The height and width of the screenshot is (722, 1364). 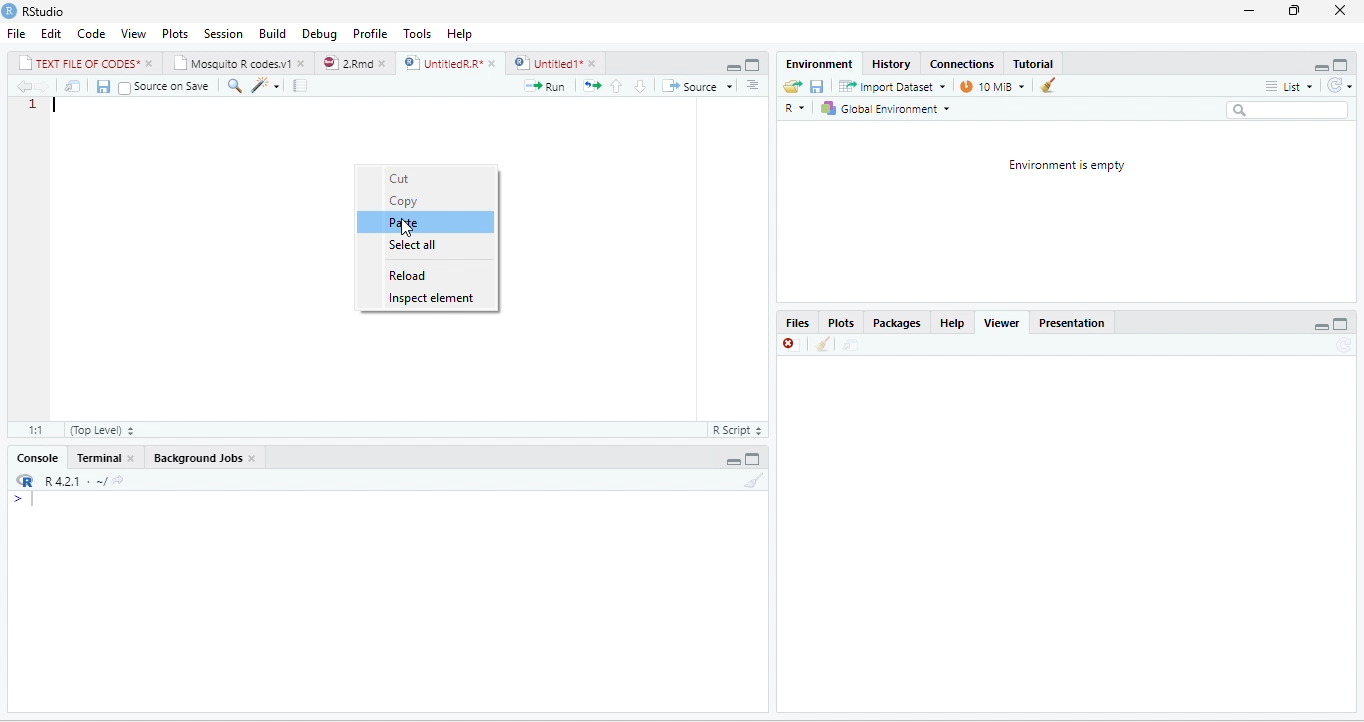 What do you see at coordinates (798, 108) in the screenshot?
I see `R` at bounding box center [798, 108].